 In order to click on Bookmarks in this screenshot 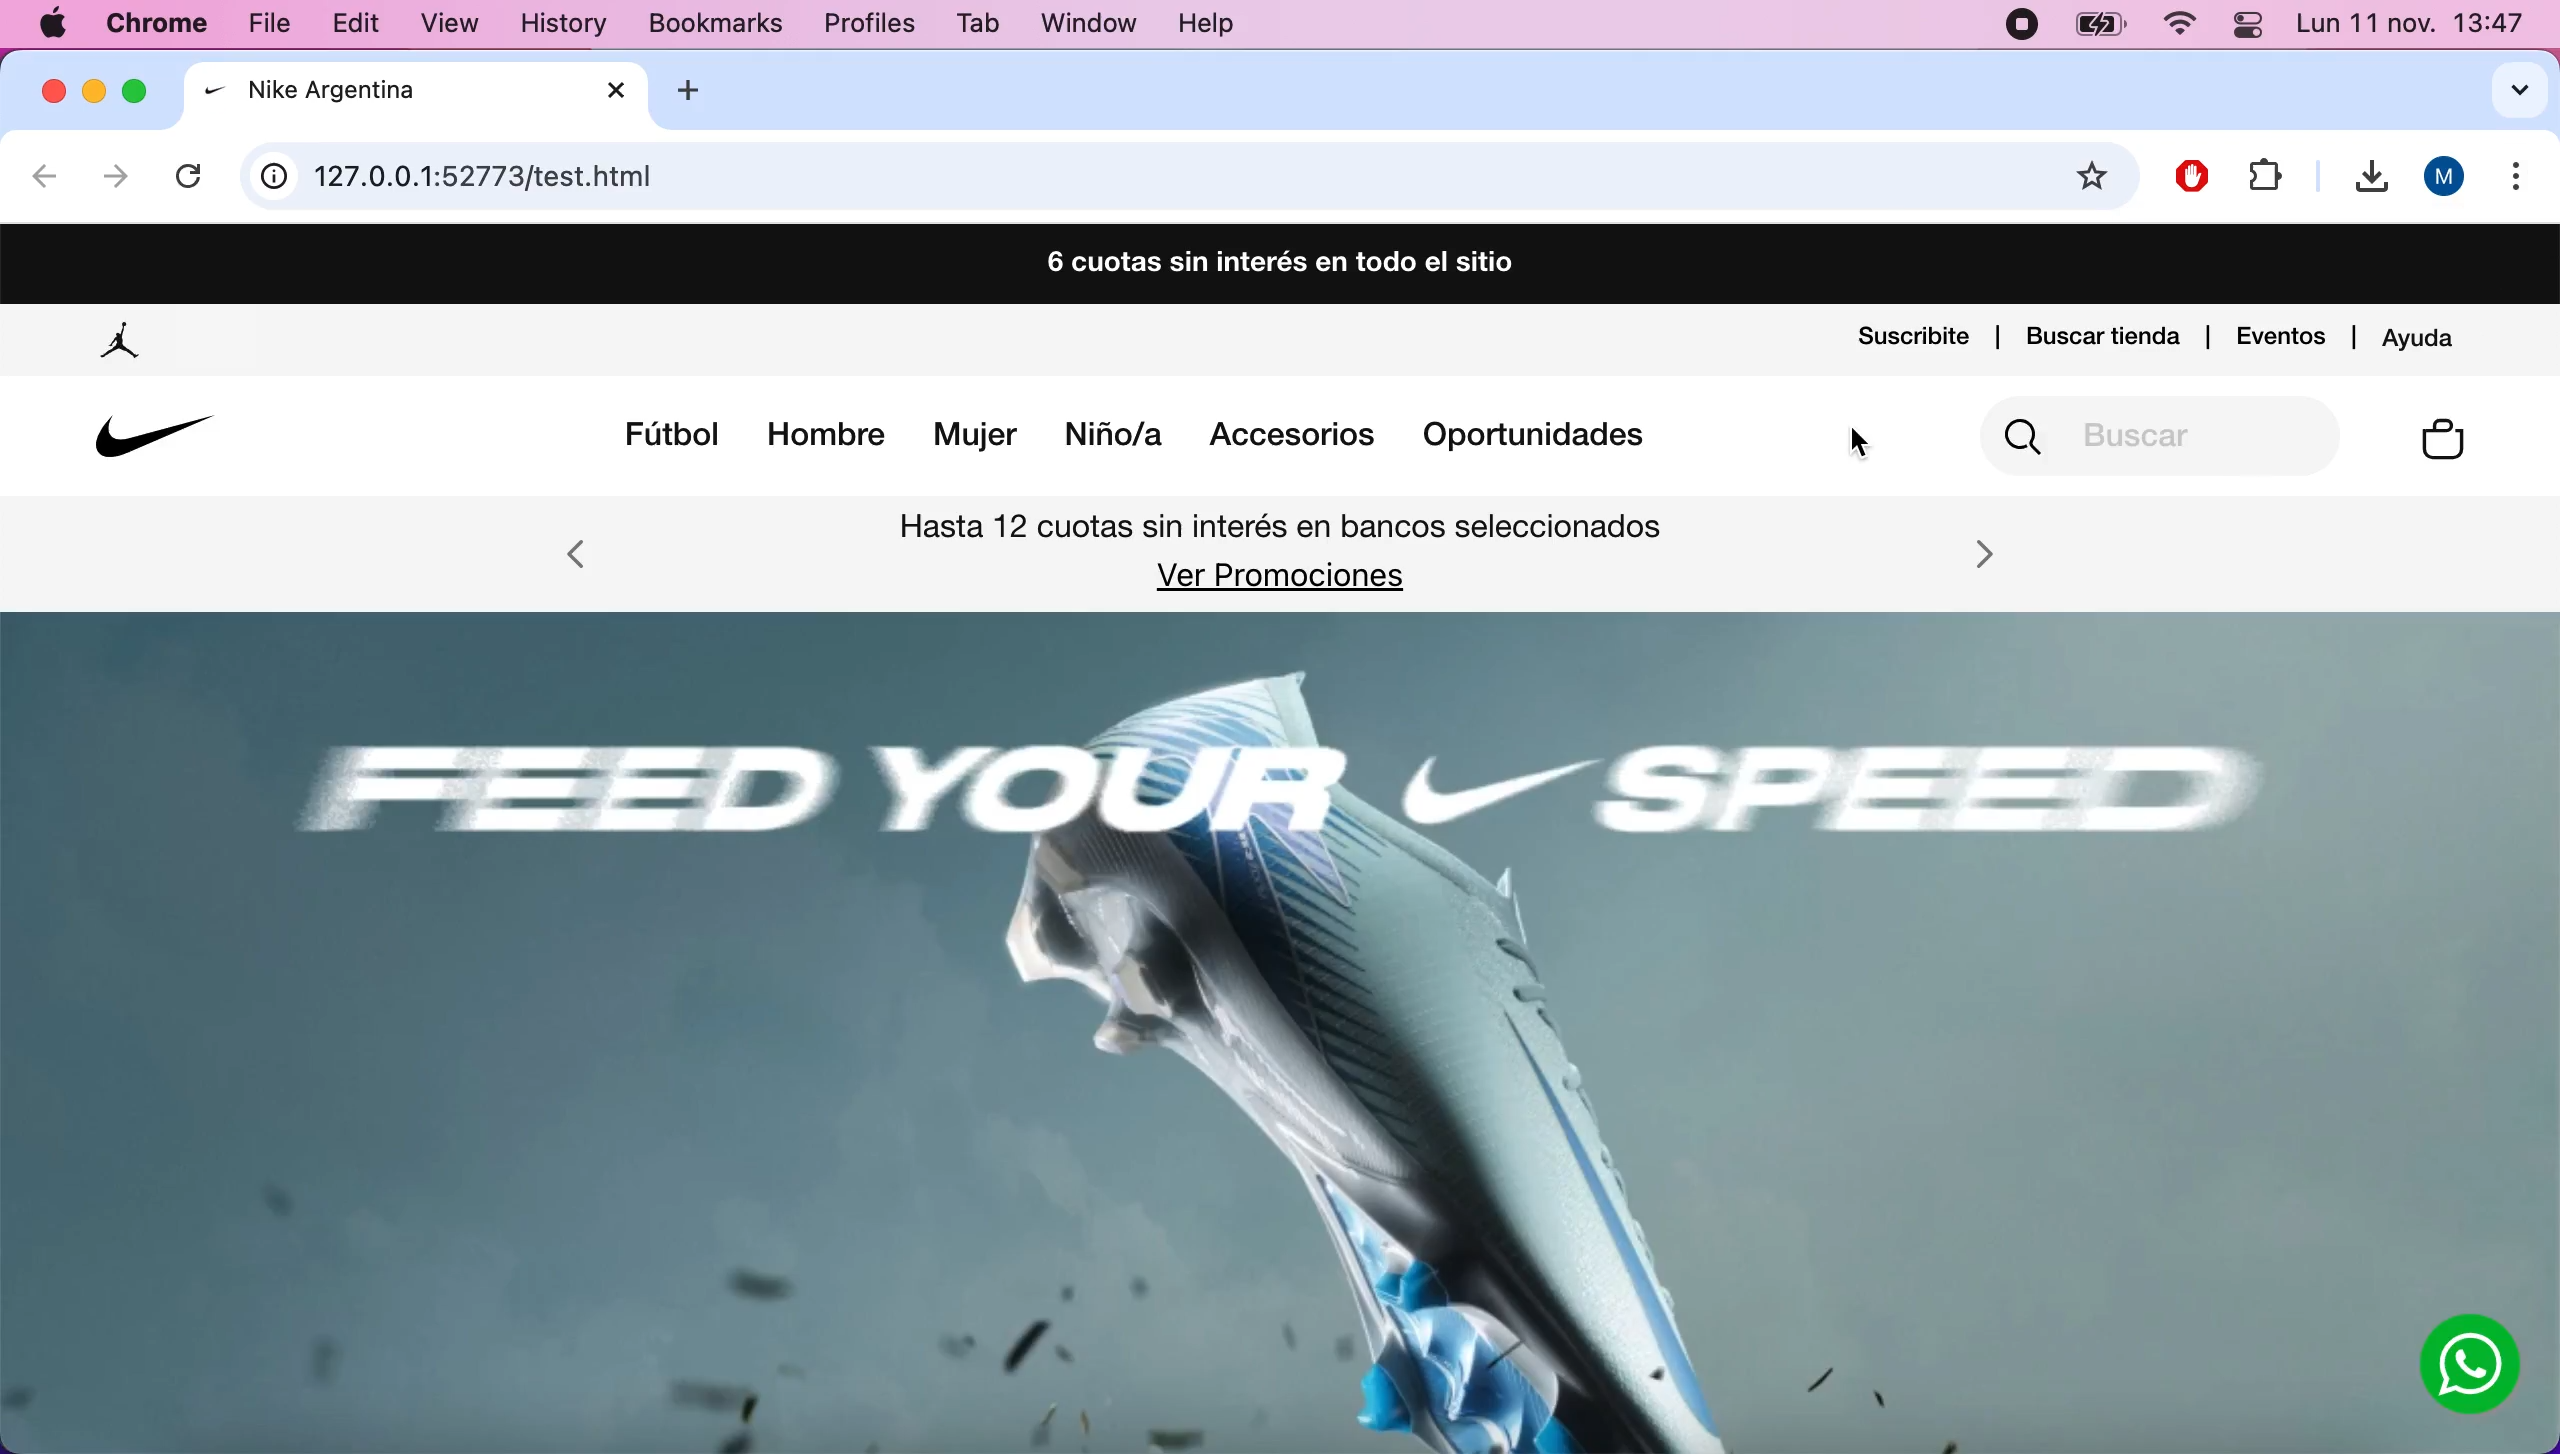, I will do `click(699, 25)`.